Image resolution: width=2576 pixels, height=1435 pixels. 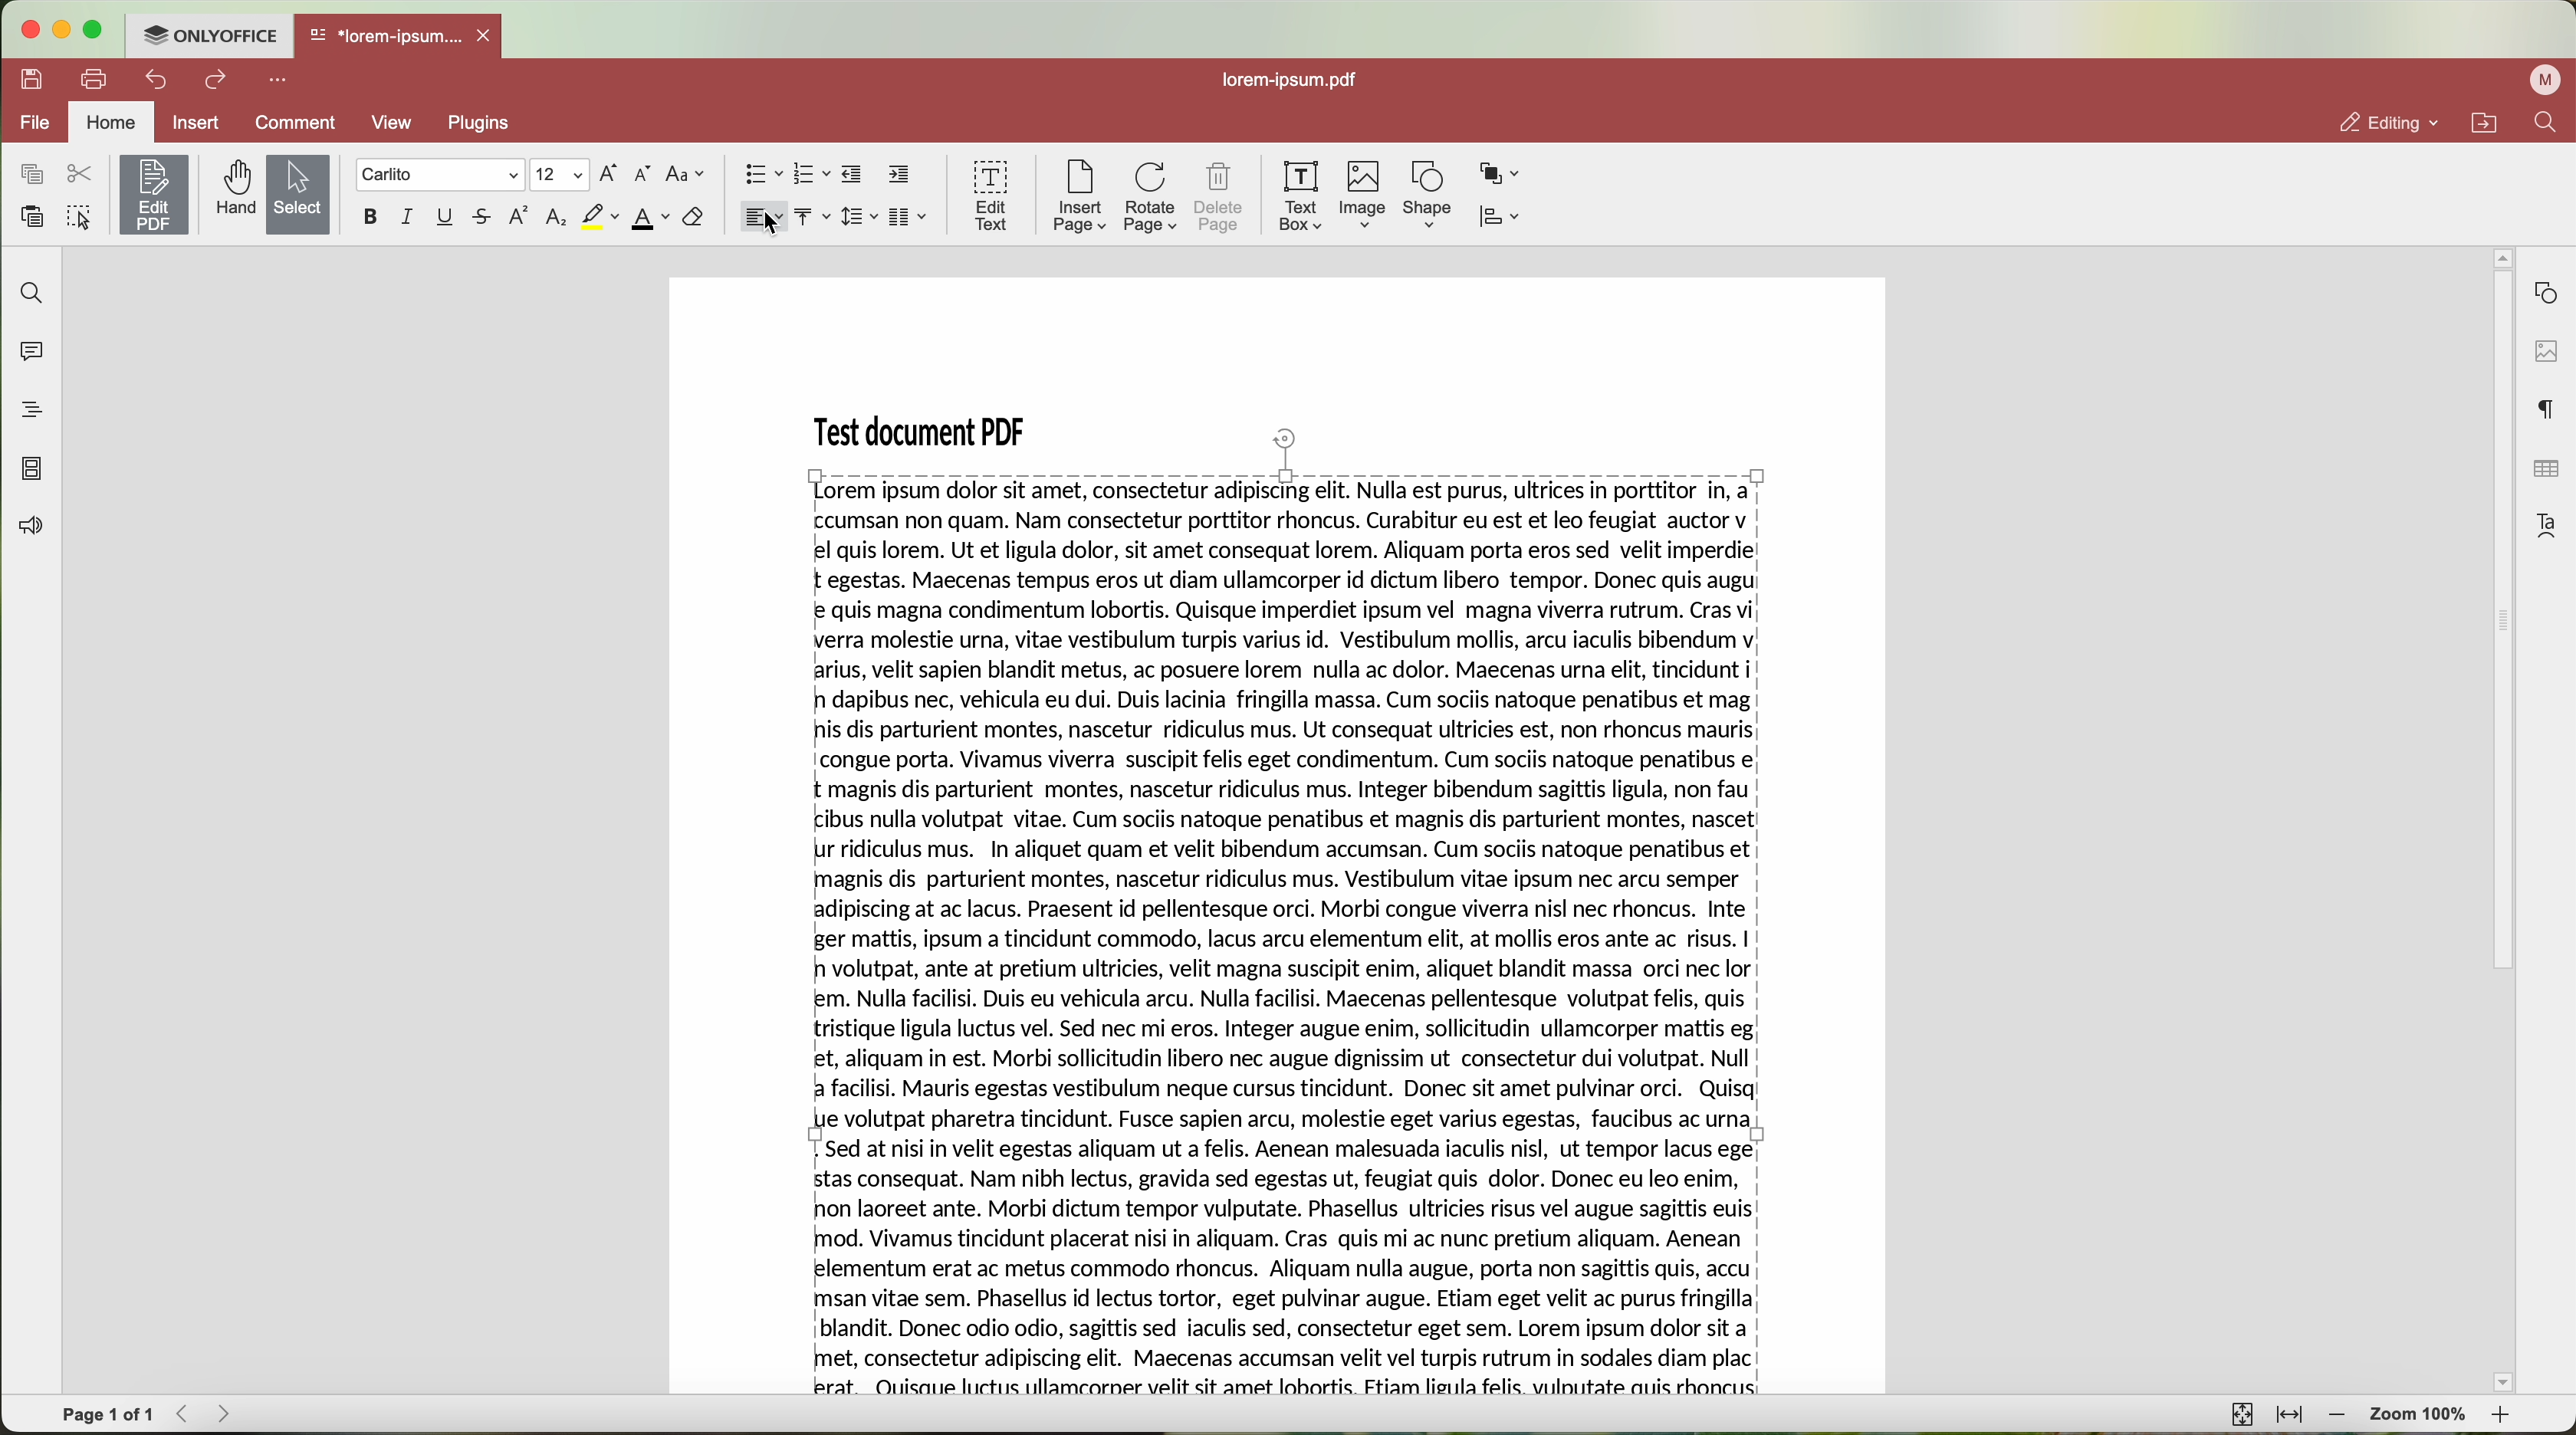 What do you see at coordinates (1082, 198) in the screenshot?
I see `insert page` at bounding box center [1082, 198].